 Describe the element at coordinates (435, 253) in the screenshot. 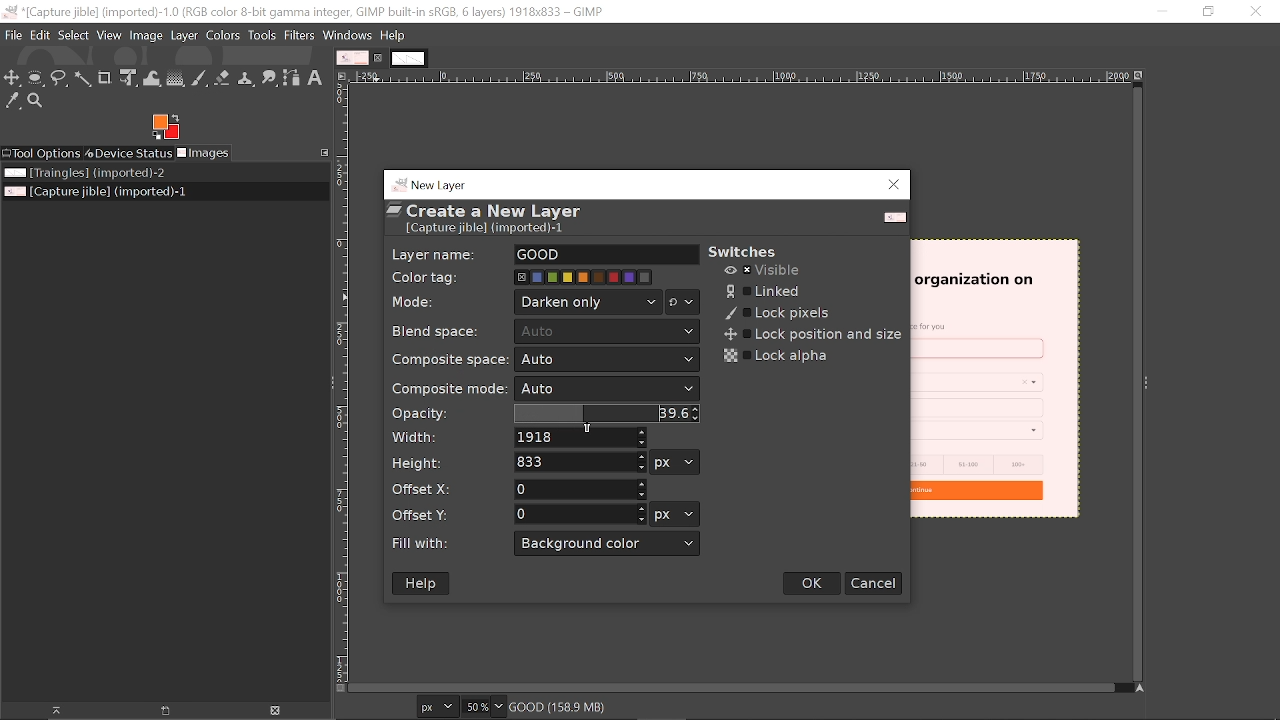

I see `Layer name:` at that location.